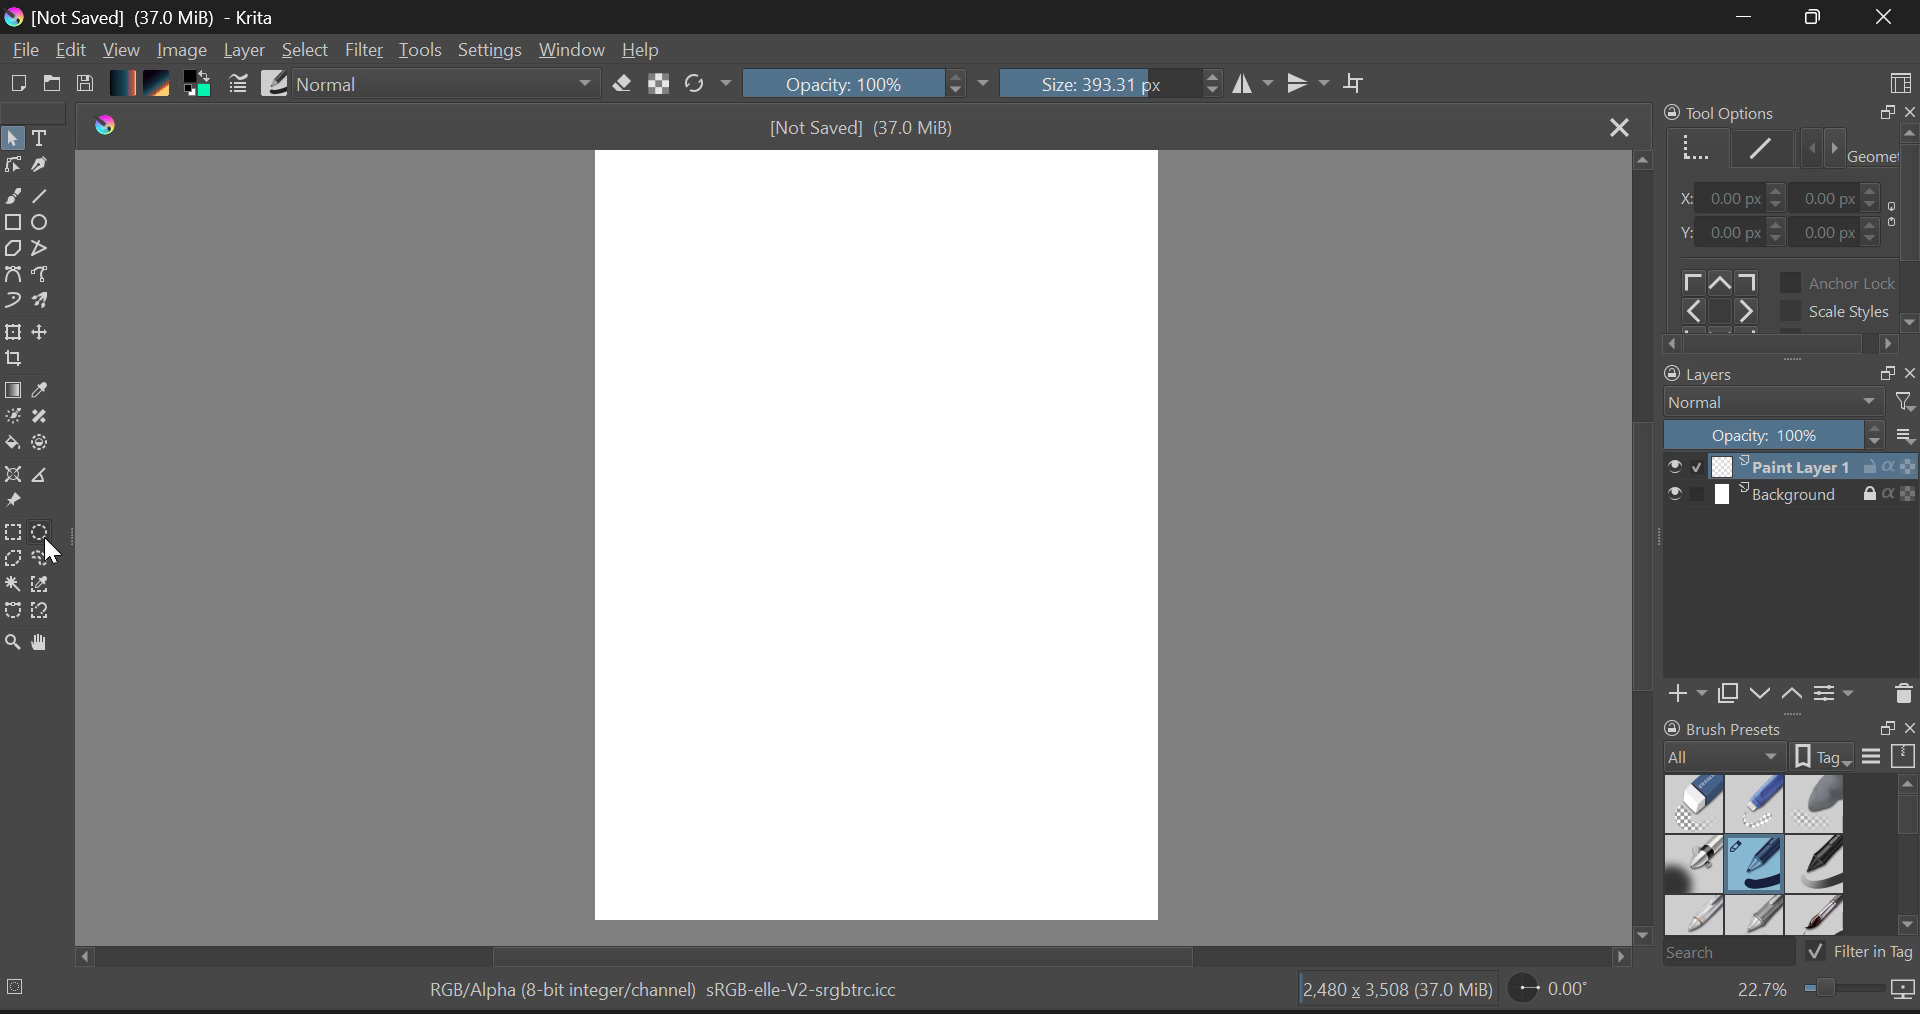 This screenshot has height=1014, width=1920. I want to click on Brush Size, so click(1110, 85).